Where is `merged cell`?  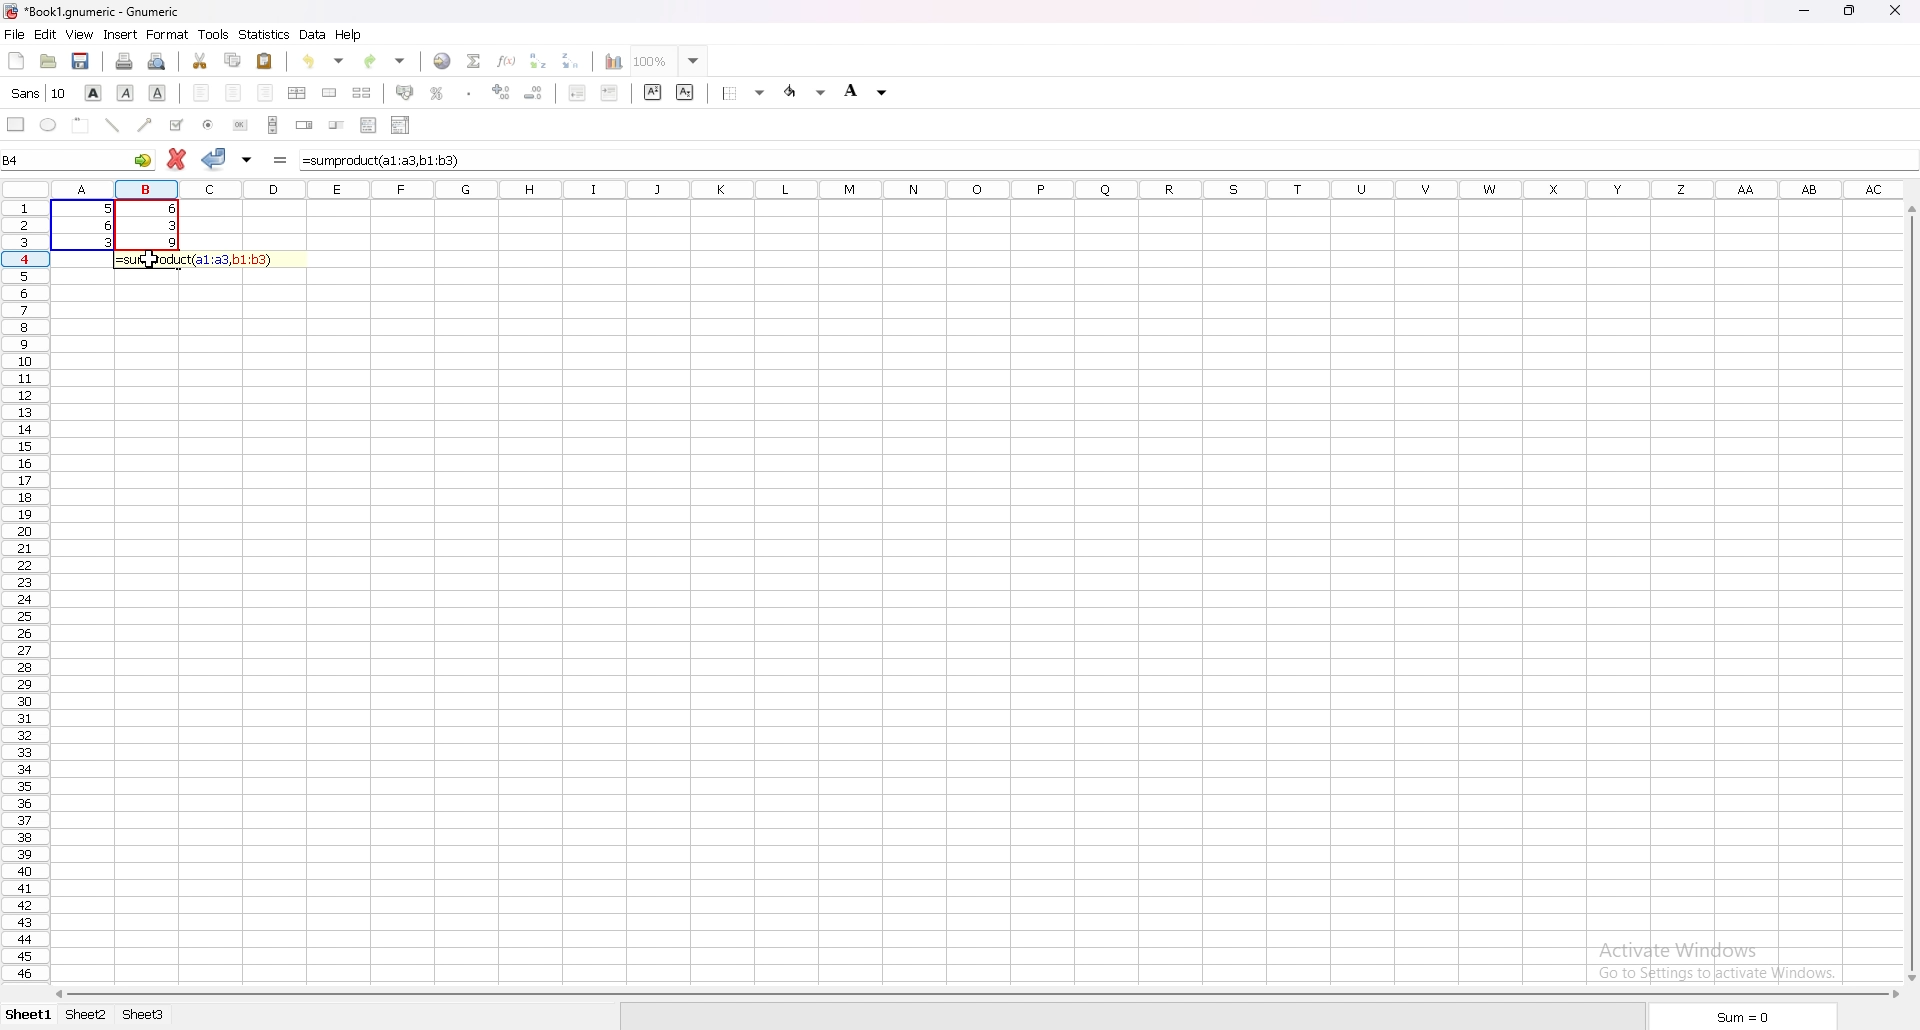
merged cell is located at coordinates (329, 93).